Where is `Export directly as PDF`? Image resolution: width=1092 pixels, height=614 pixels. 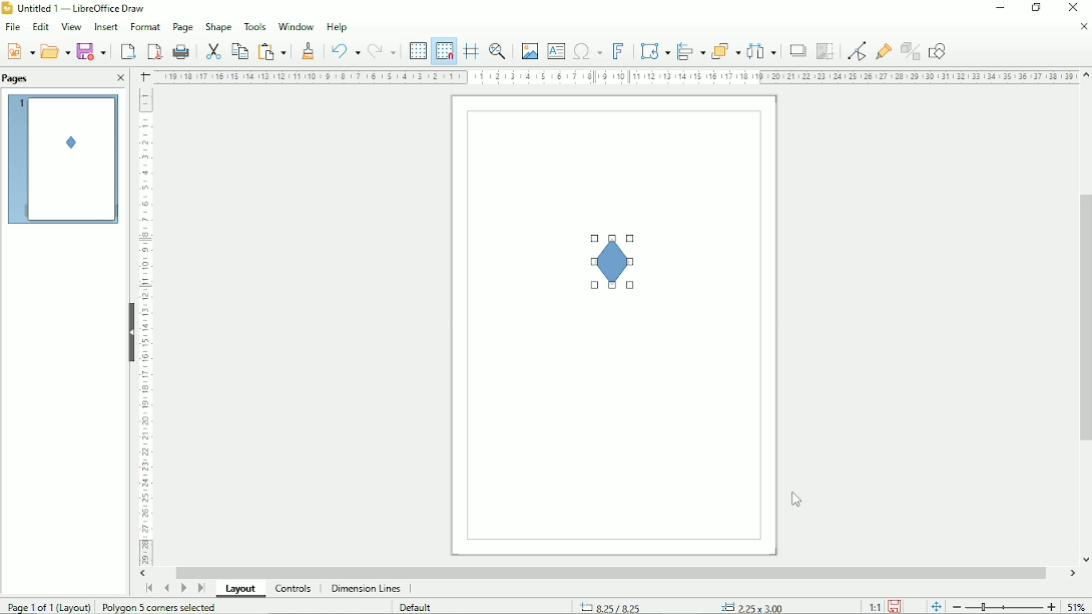
Export directly as PDF is located at coordinates (152, 50).